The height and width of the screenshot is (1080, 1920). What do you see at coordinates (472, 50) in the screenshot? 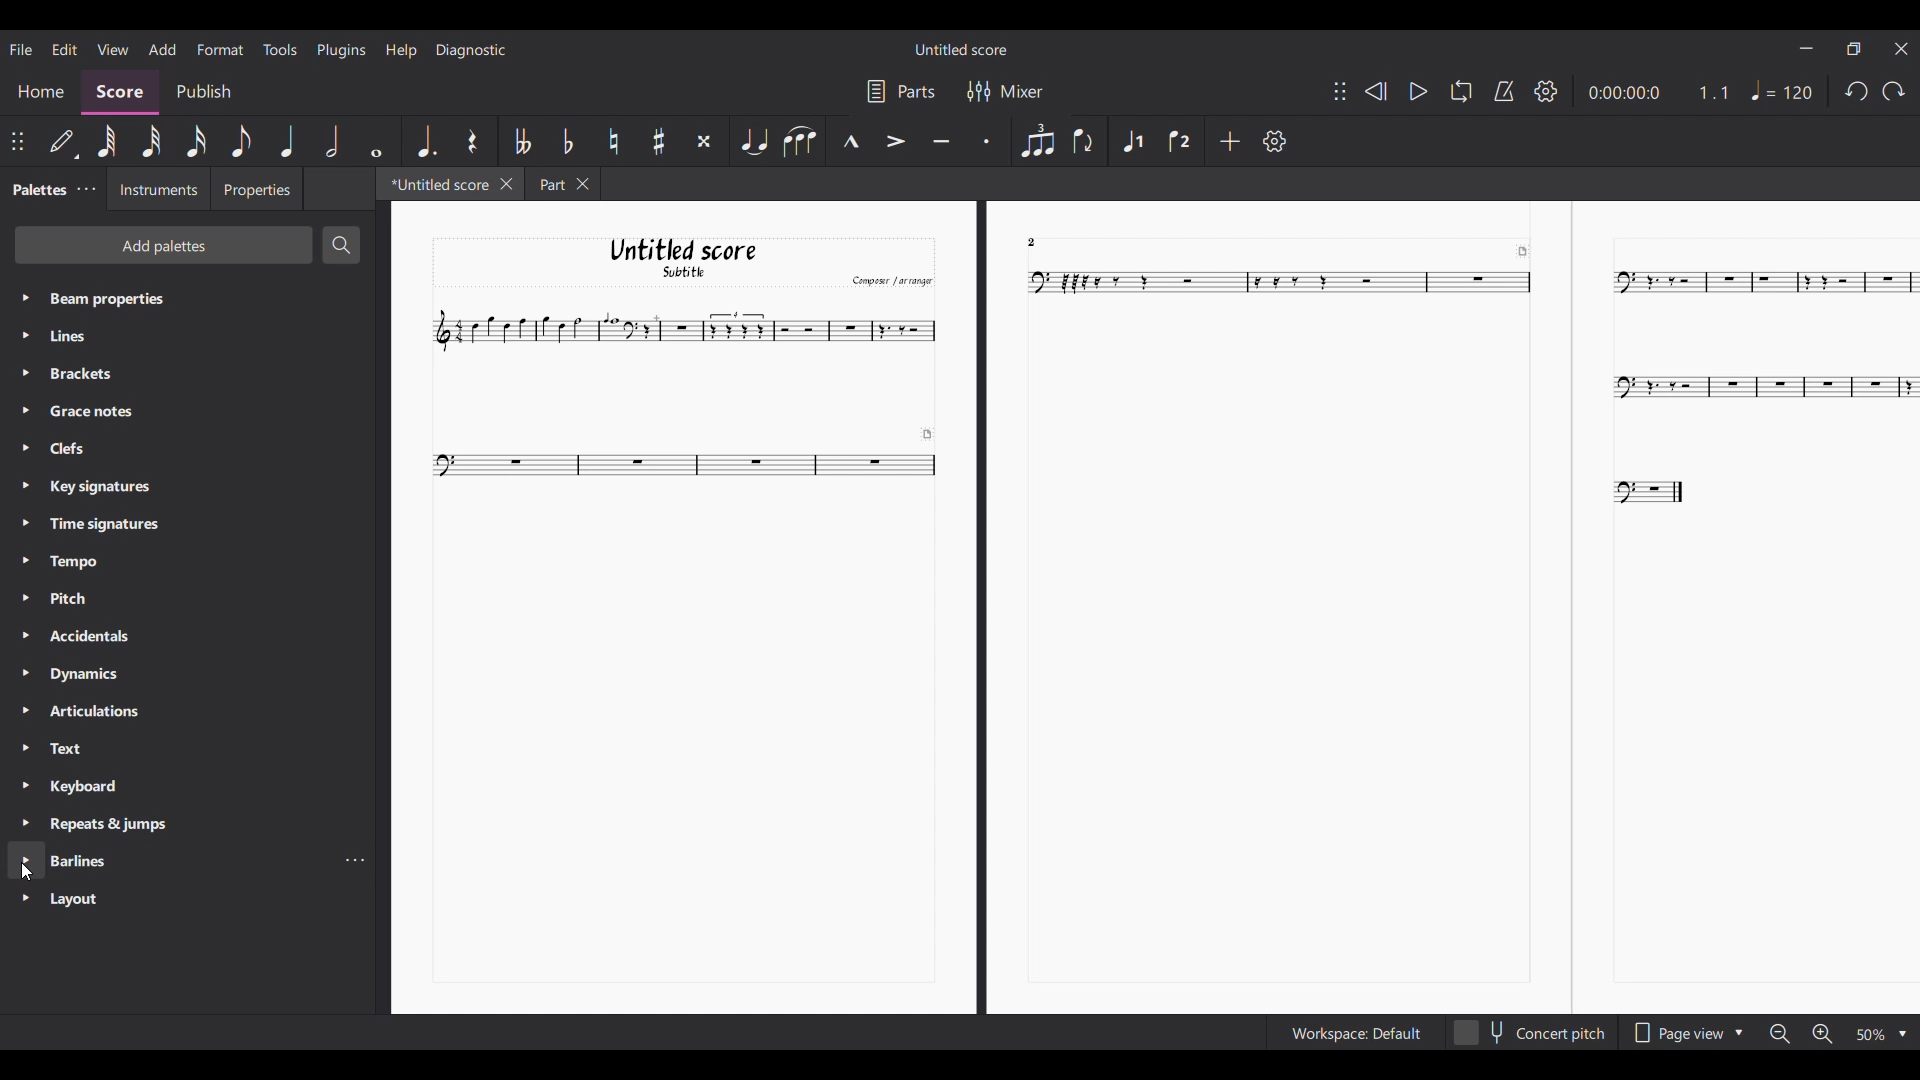
I see `Diagnostic menu` at bounding box center [472, 50].